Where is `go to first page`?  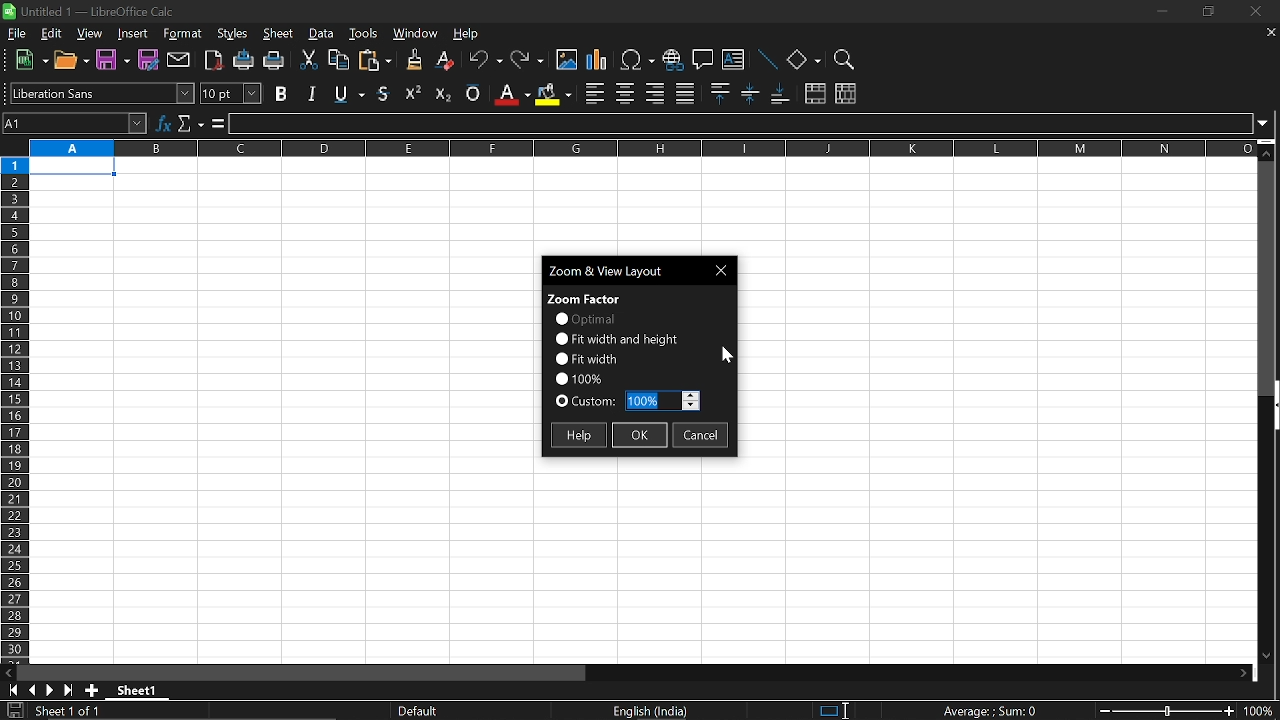 go to first page is located at coordinates (10, 689).